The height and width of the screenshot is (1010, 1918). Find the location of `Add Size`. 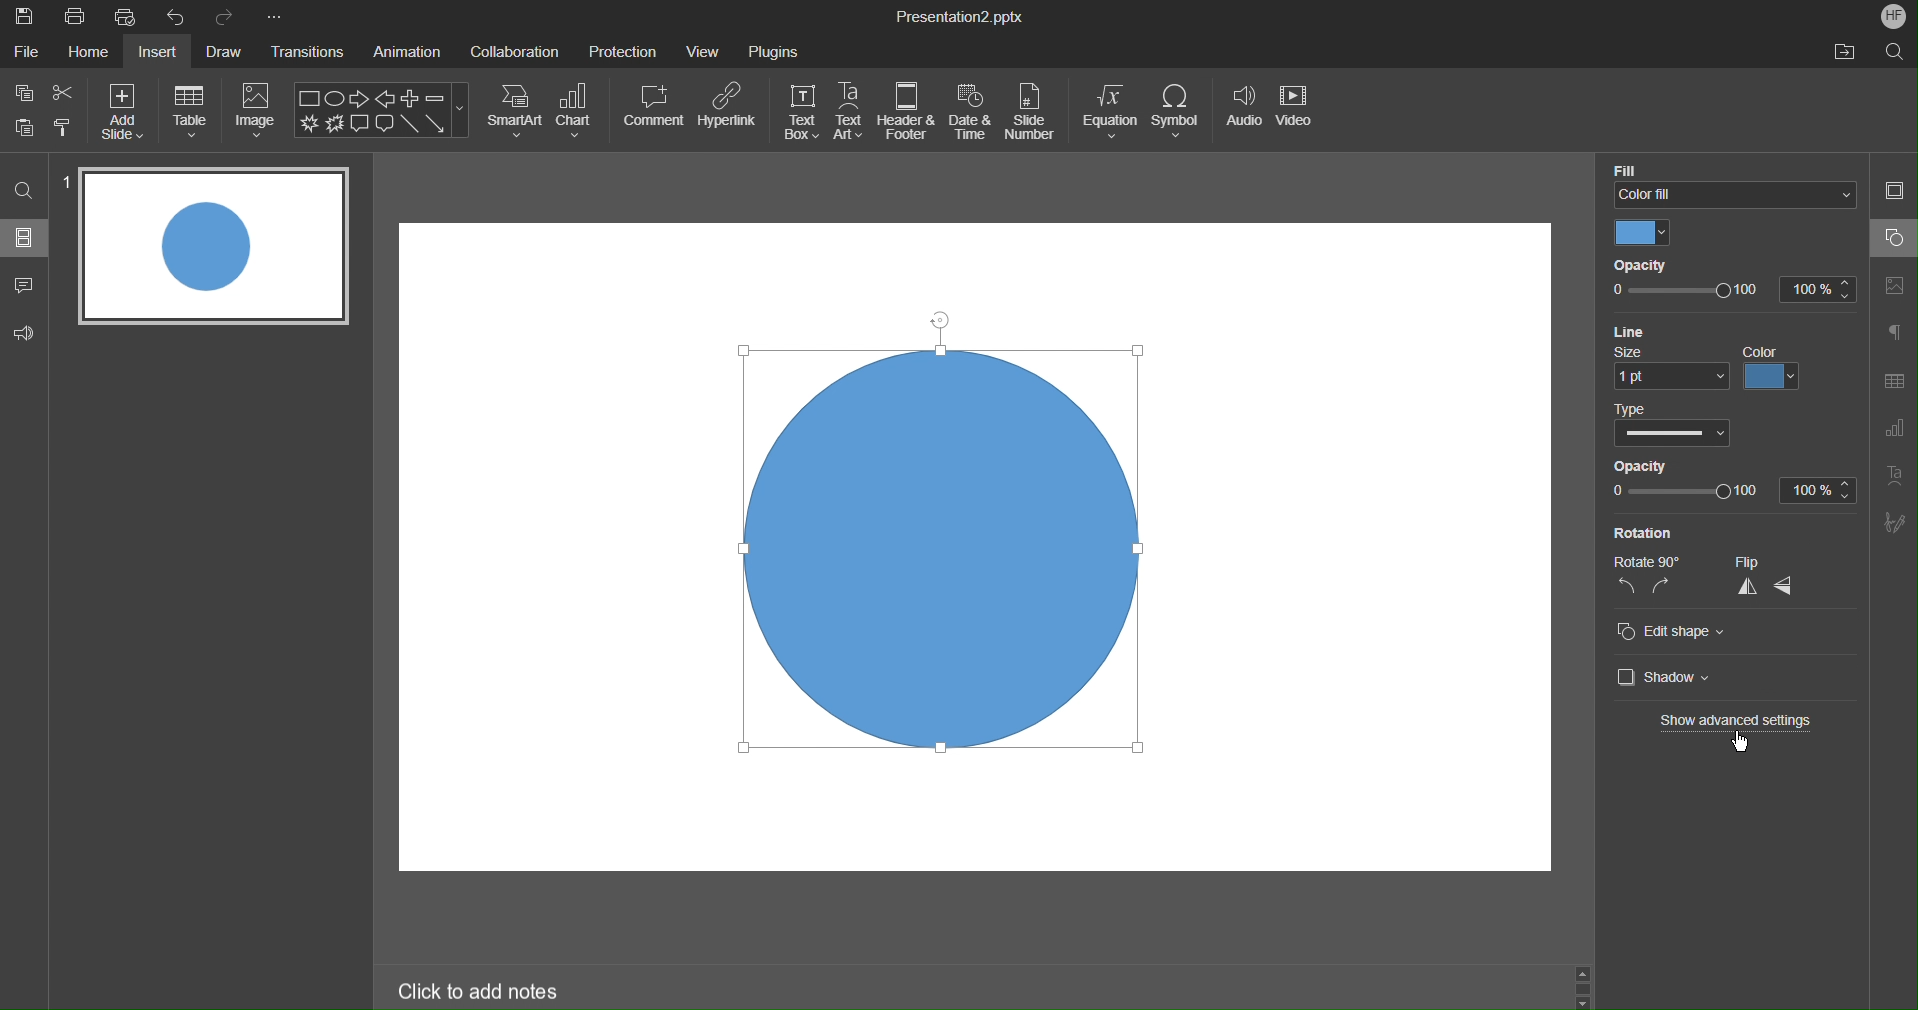

Add Size is located at coordinates (122, 110).